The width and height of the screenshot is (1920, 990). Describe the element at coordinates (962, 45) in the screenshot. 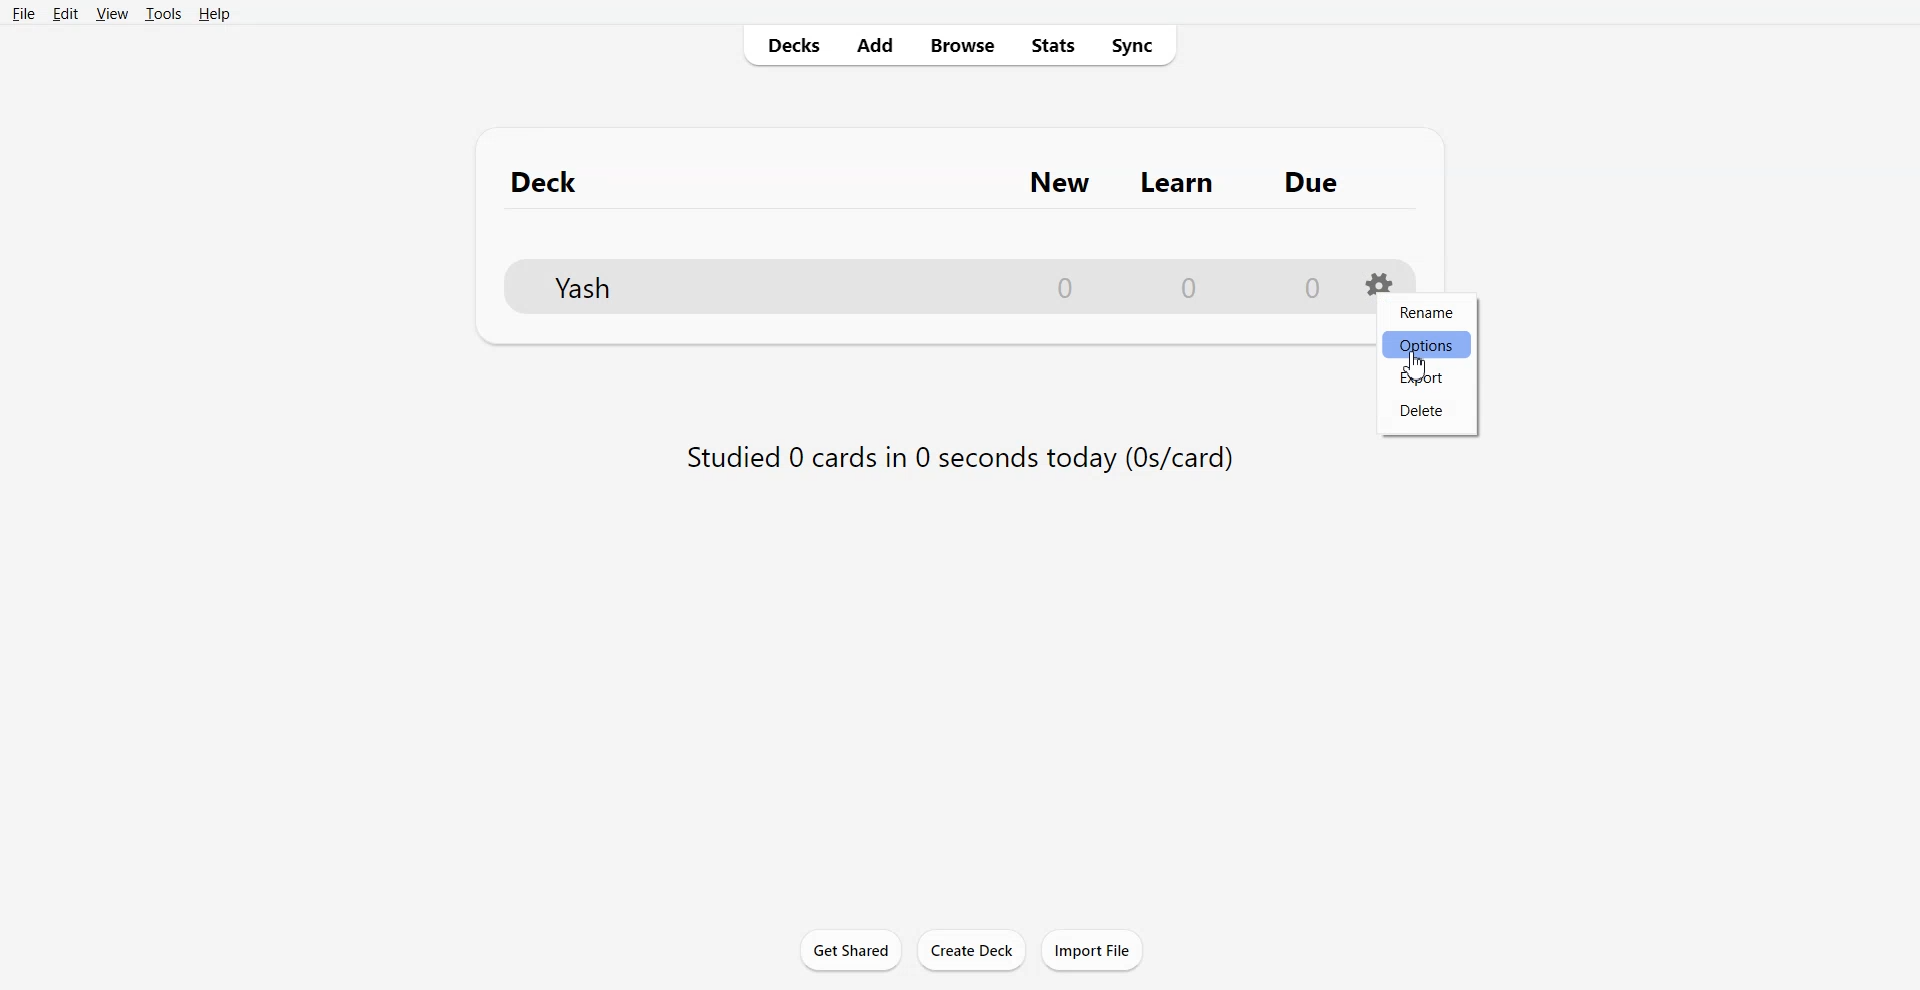

I see `Browse` at that location.